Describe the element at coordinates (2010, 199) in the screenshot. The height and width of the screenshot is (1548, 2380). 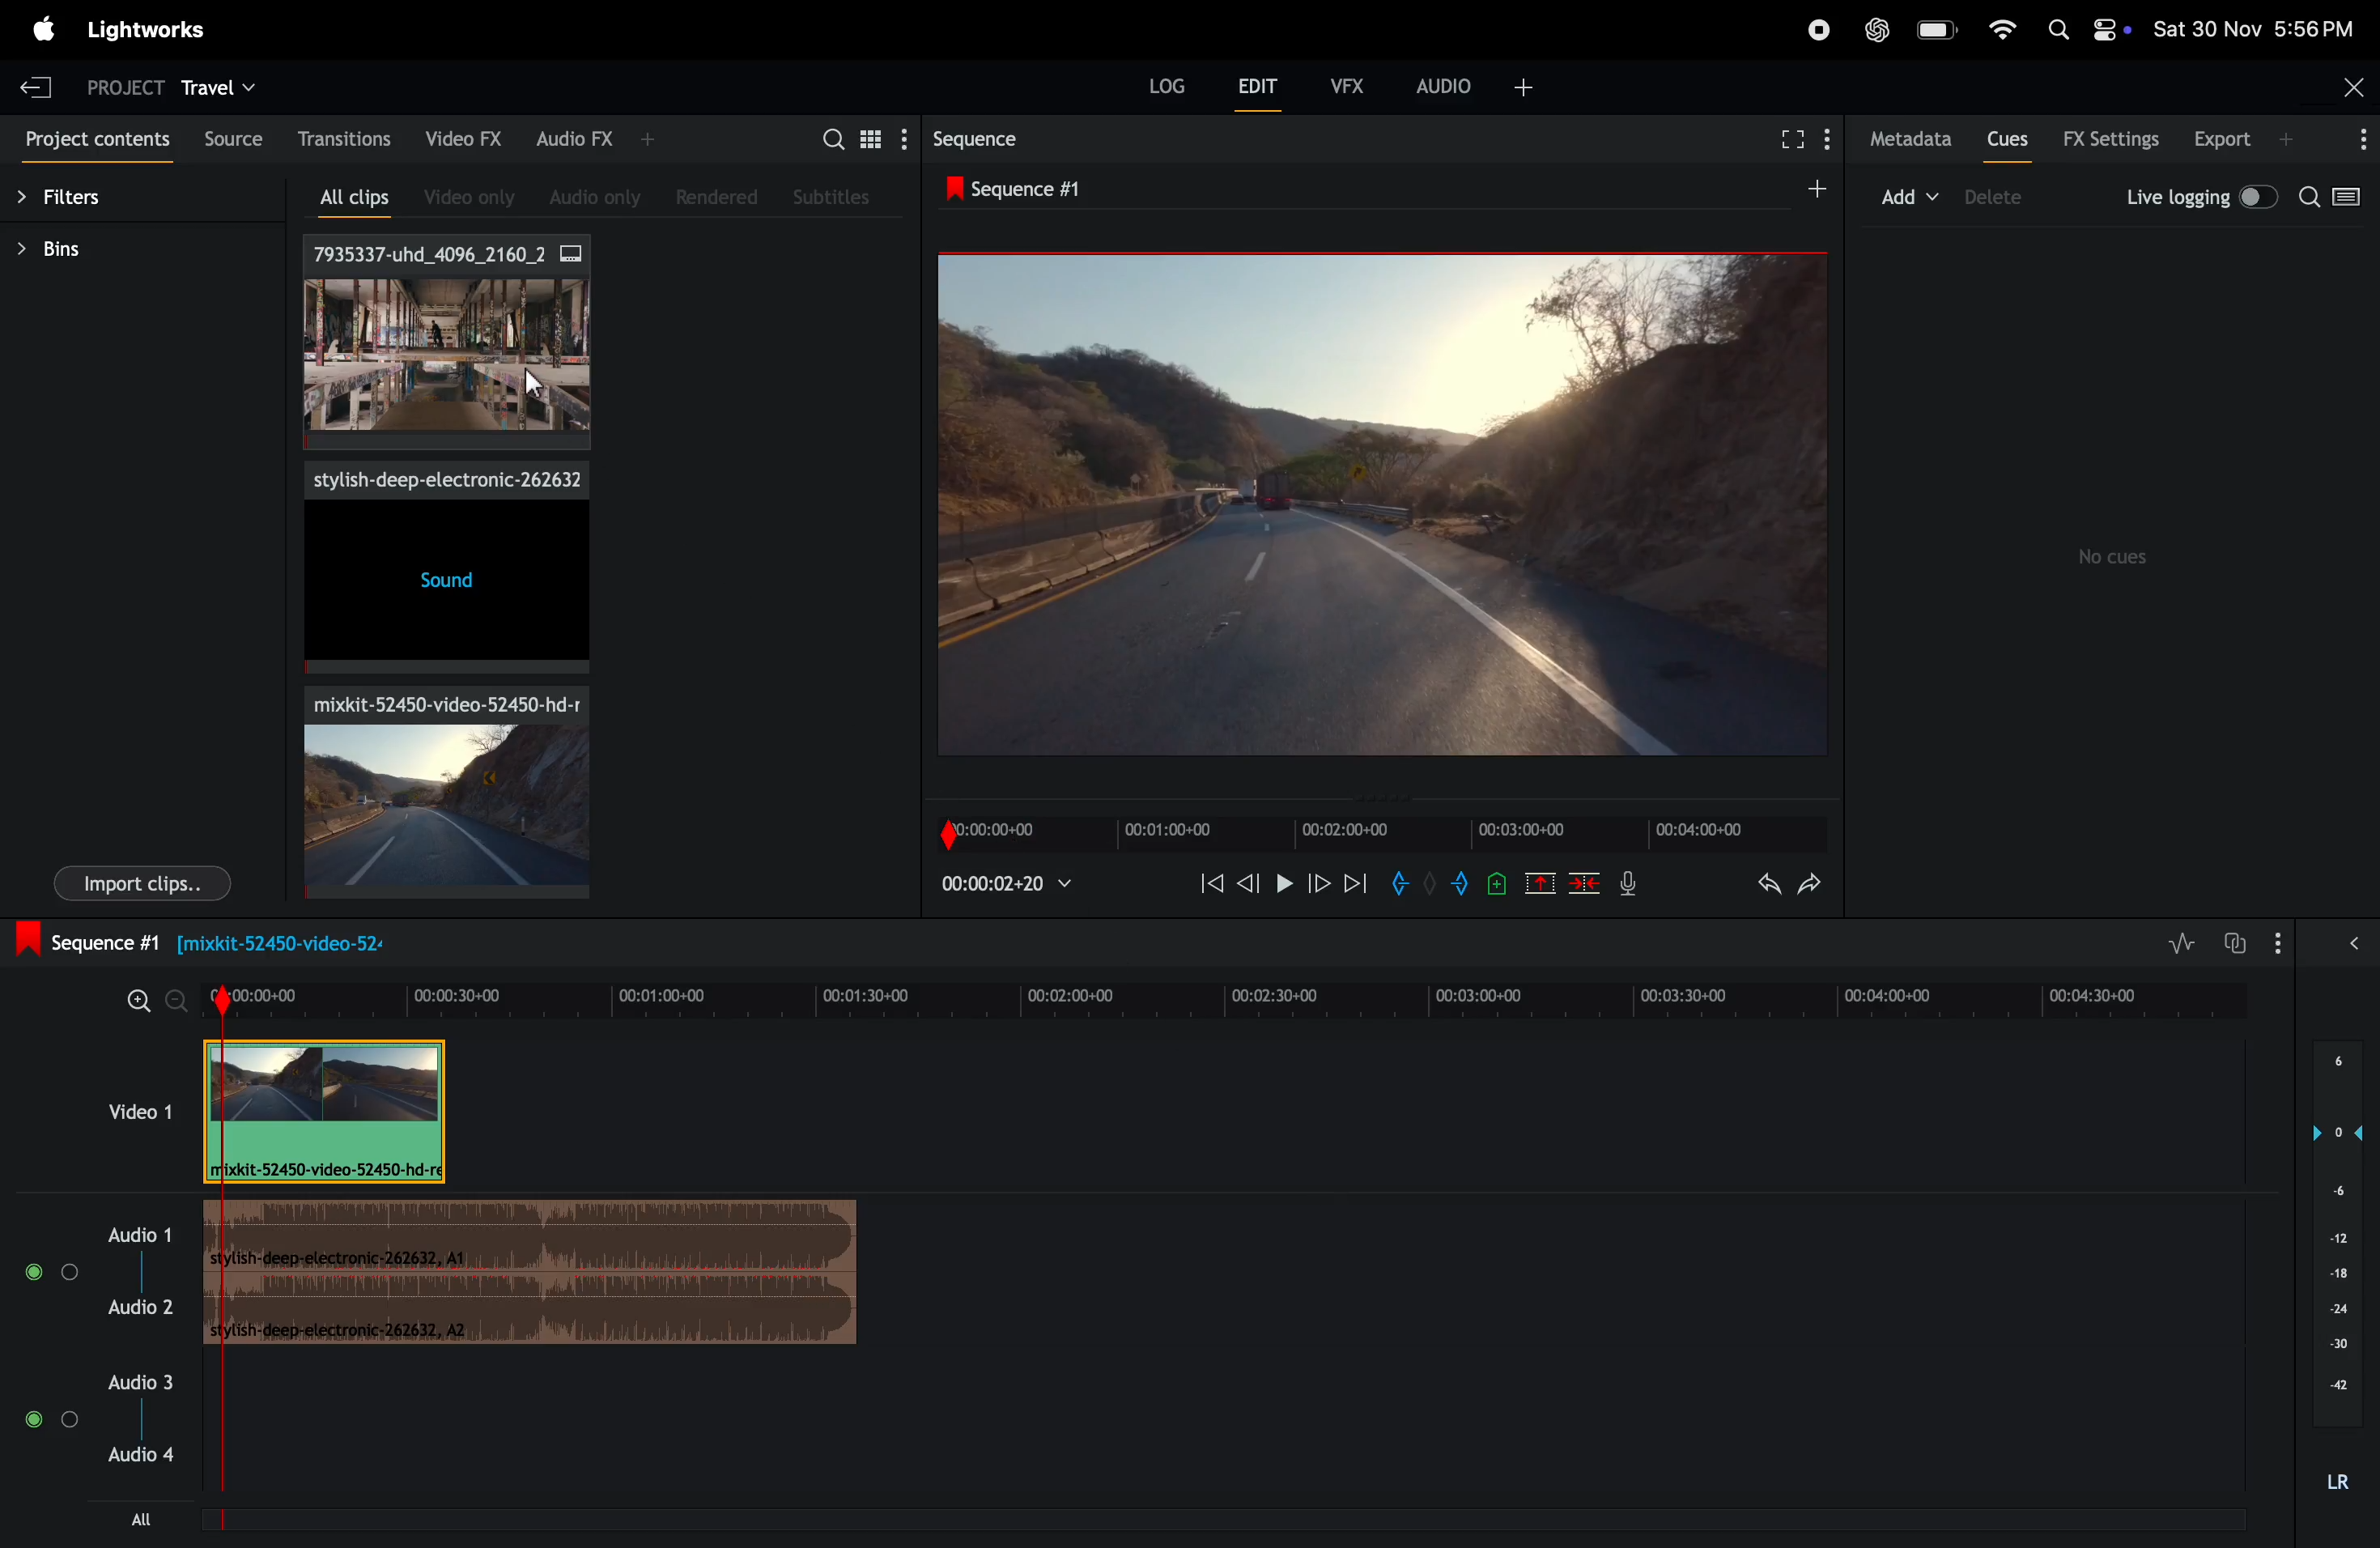
I see `device` at that location.